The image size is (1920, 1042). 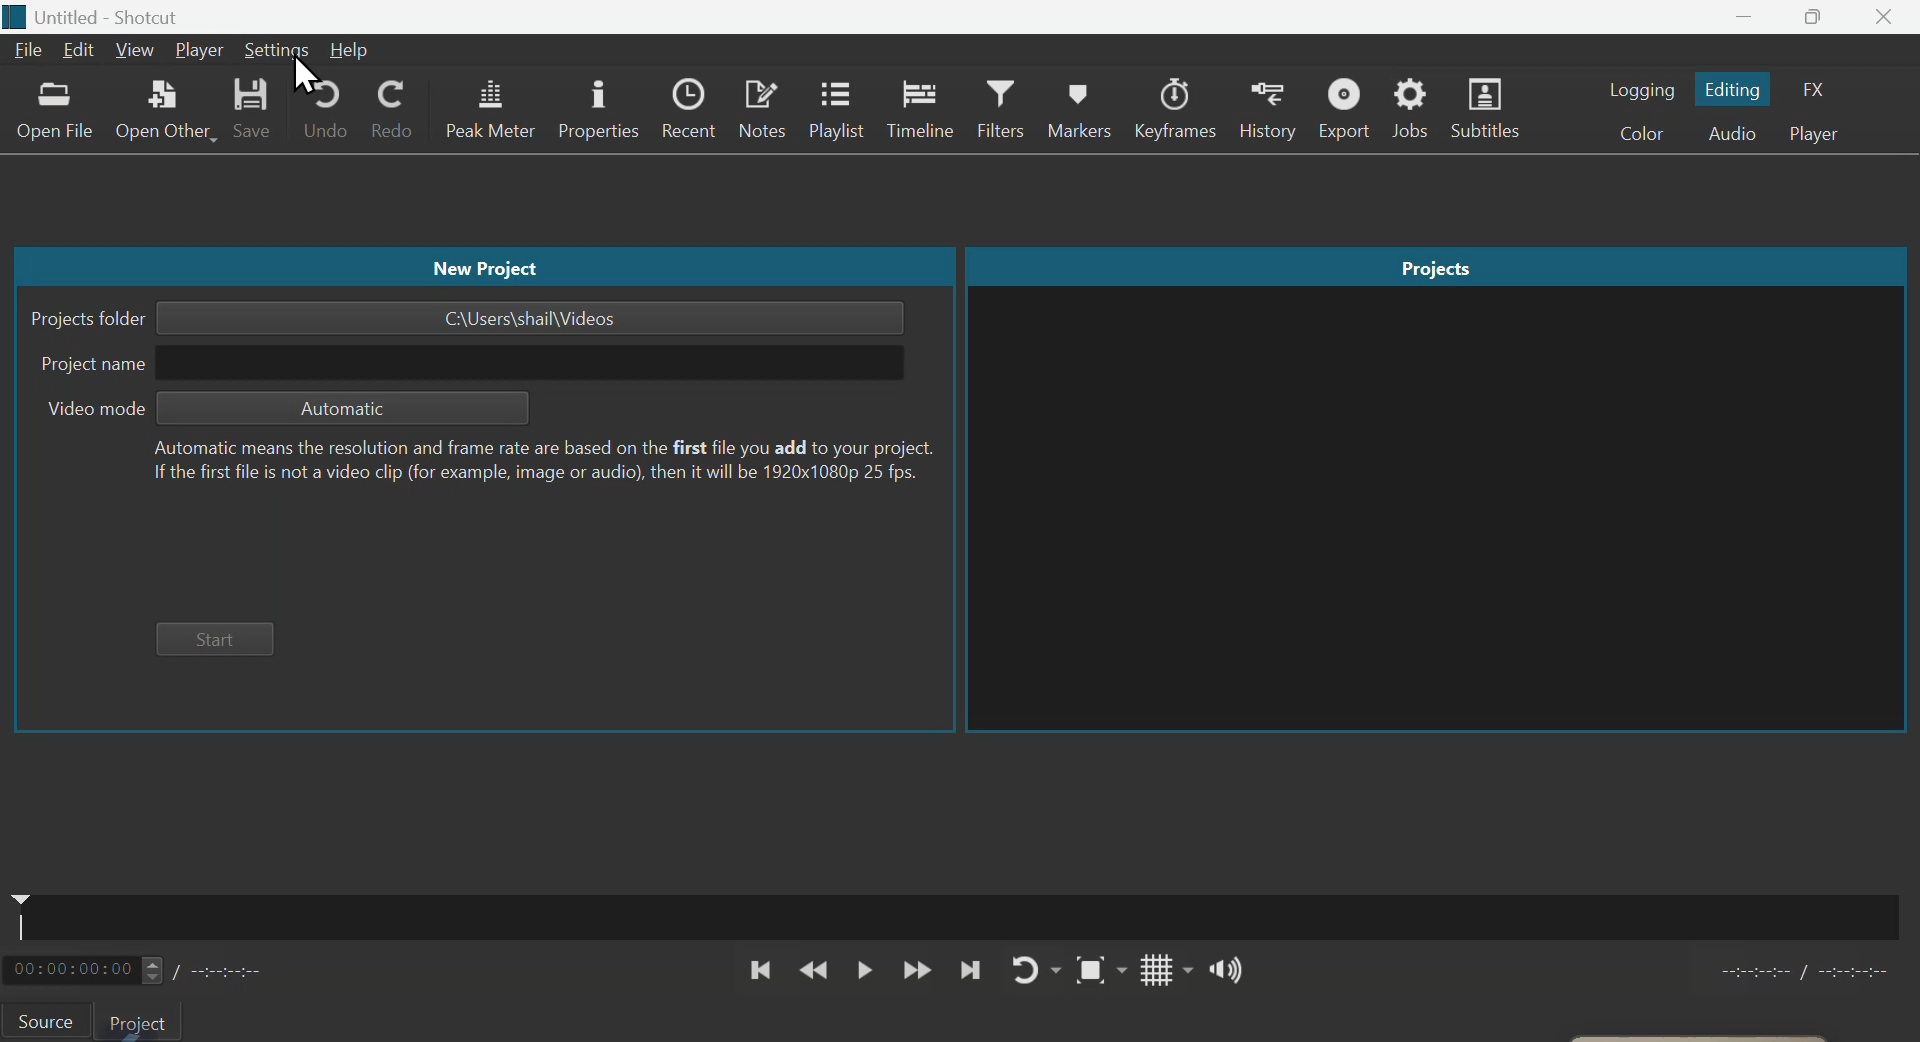 I want to click on Export, so click(x=1346, y=108).